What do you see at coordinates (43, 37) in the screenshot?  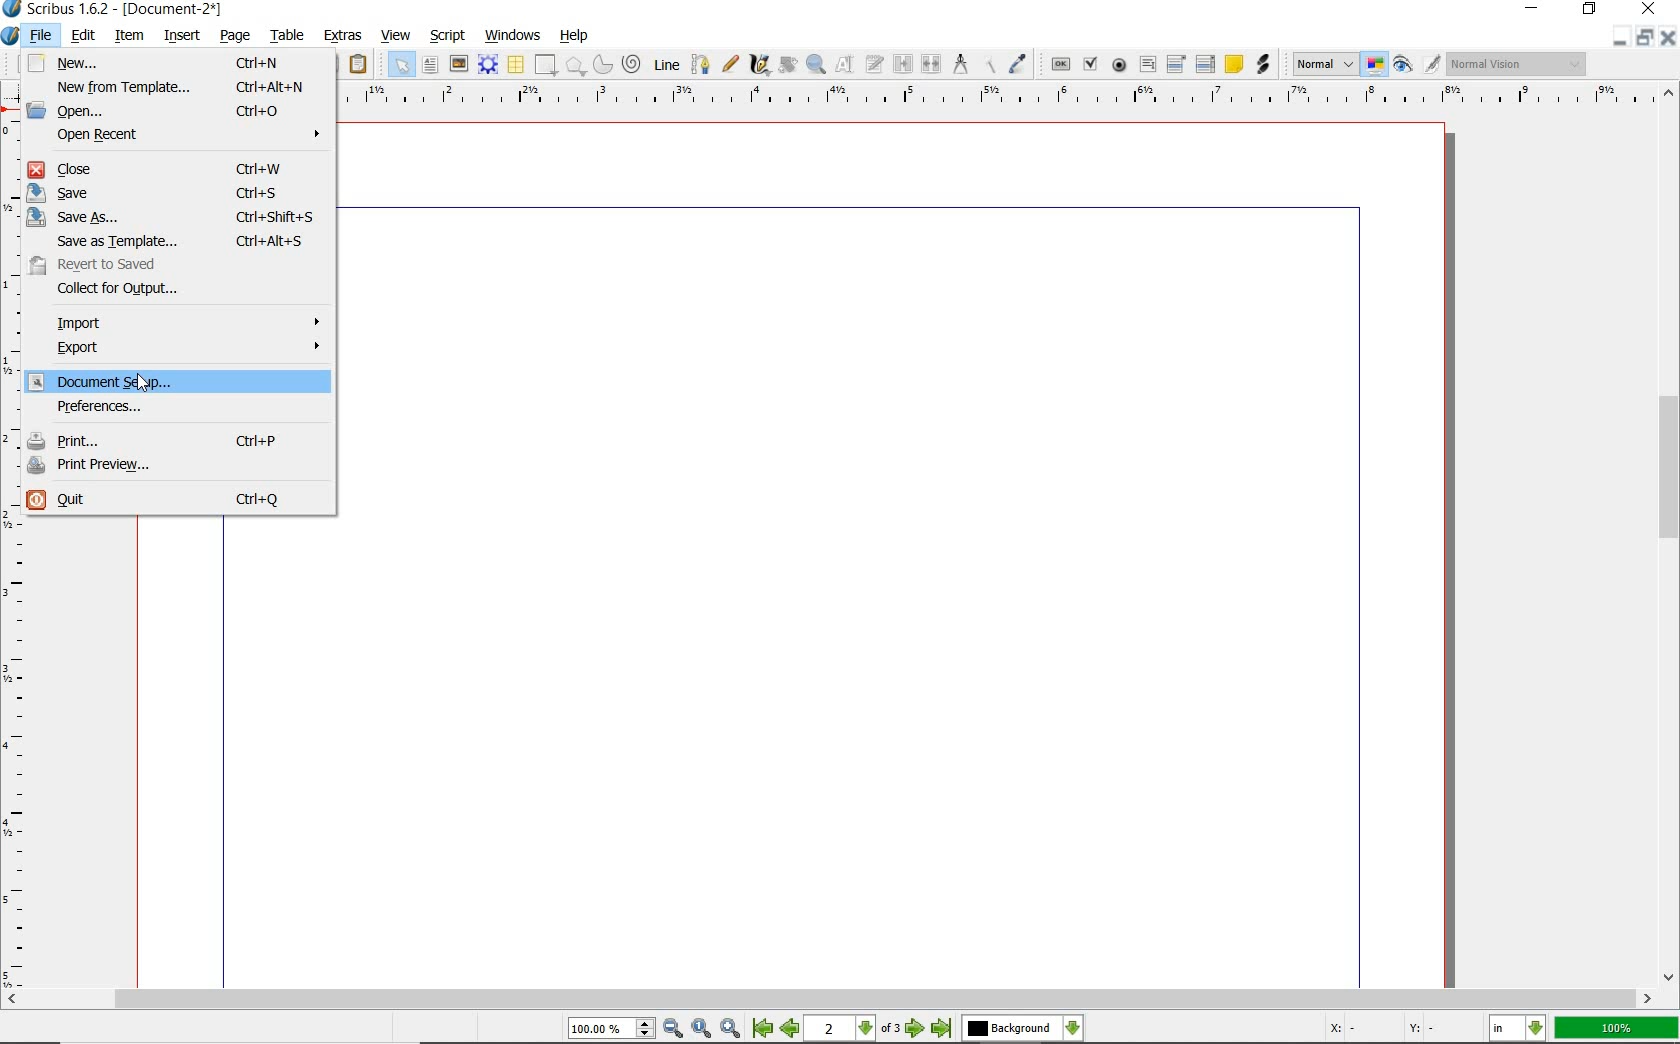 I see `file` at bounding box center [43, 37].